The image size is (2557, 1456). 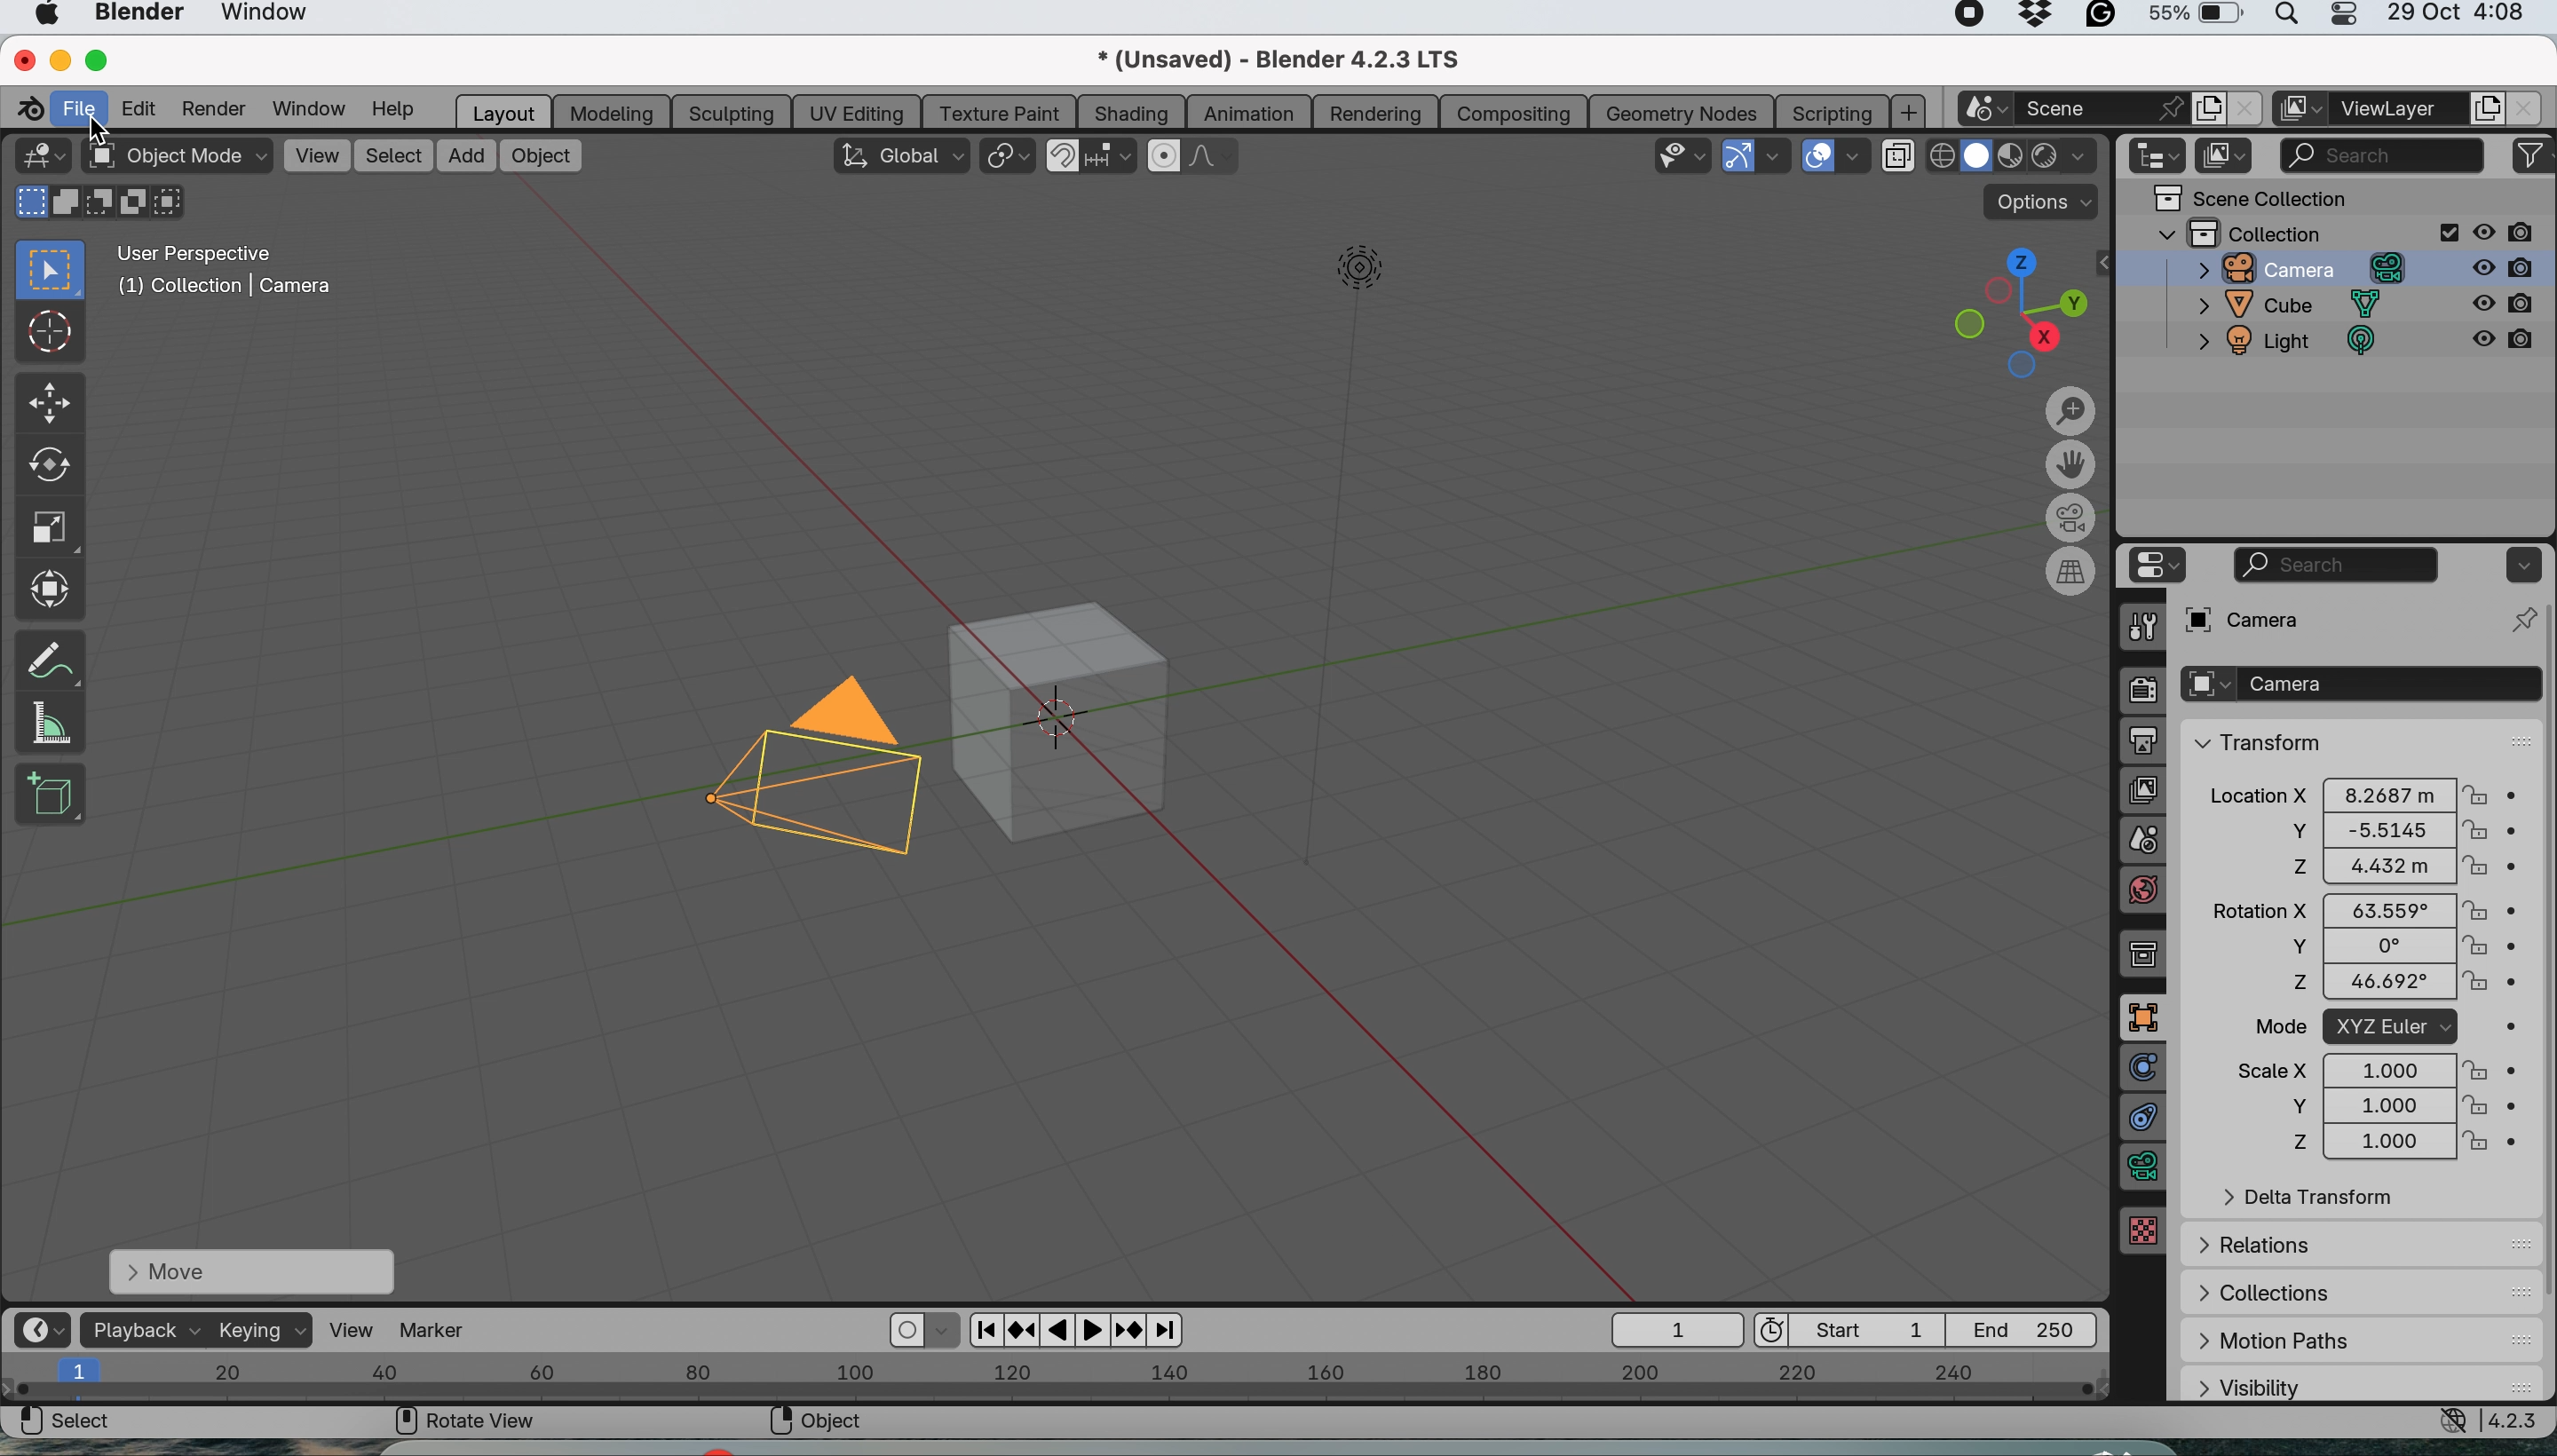 I want to click on new scene, so click(x=1983, y=110).